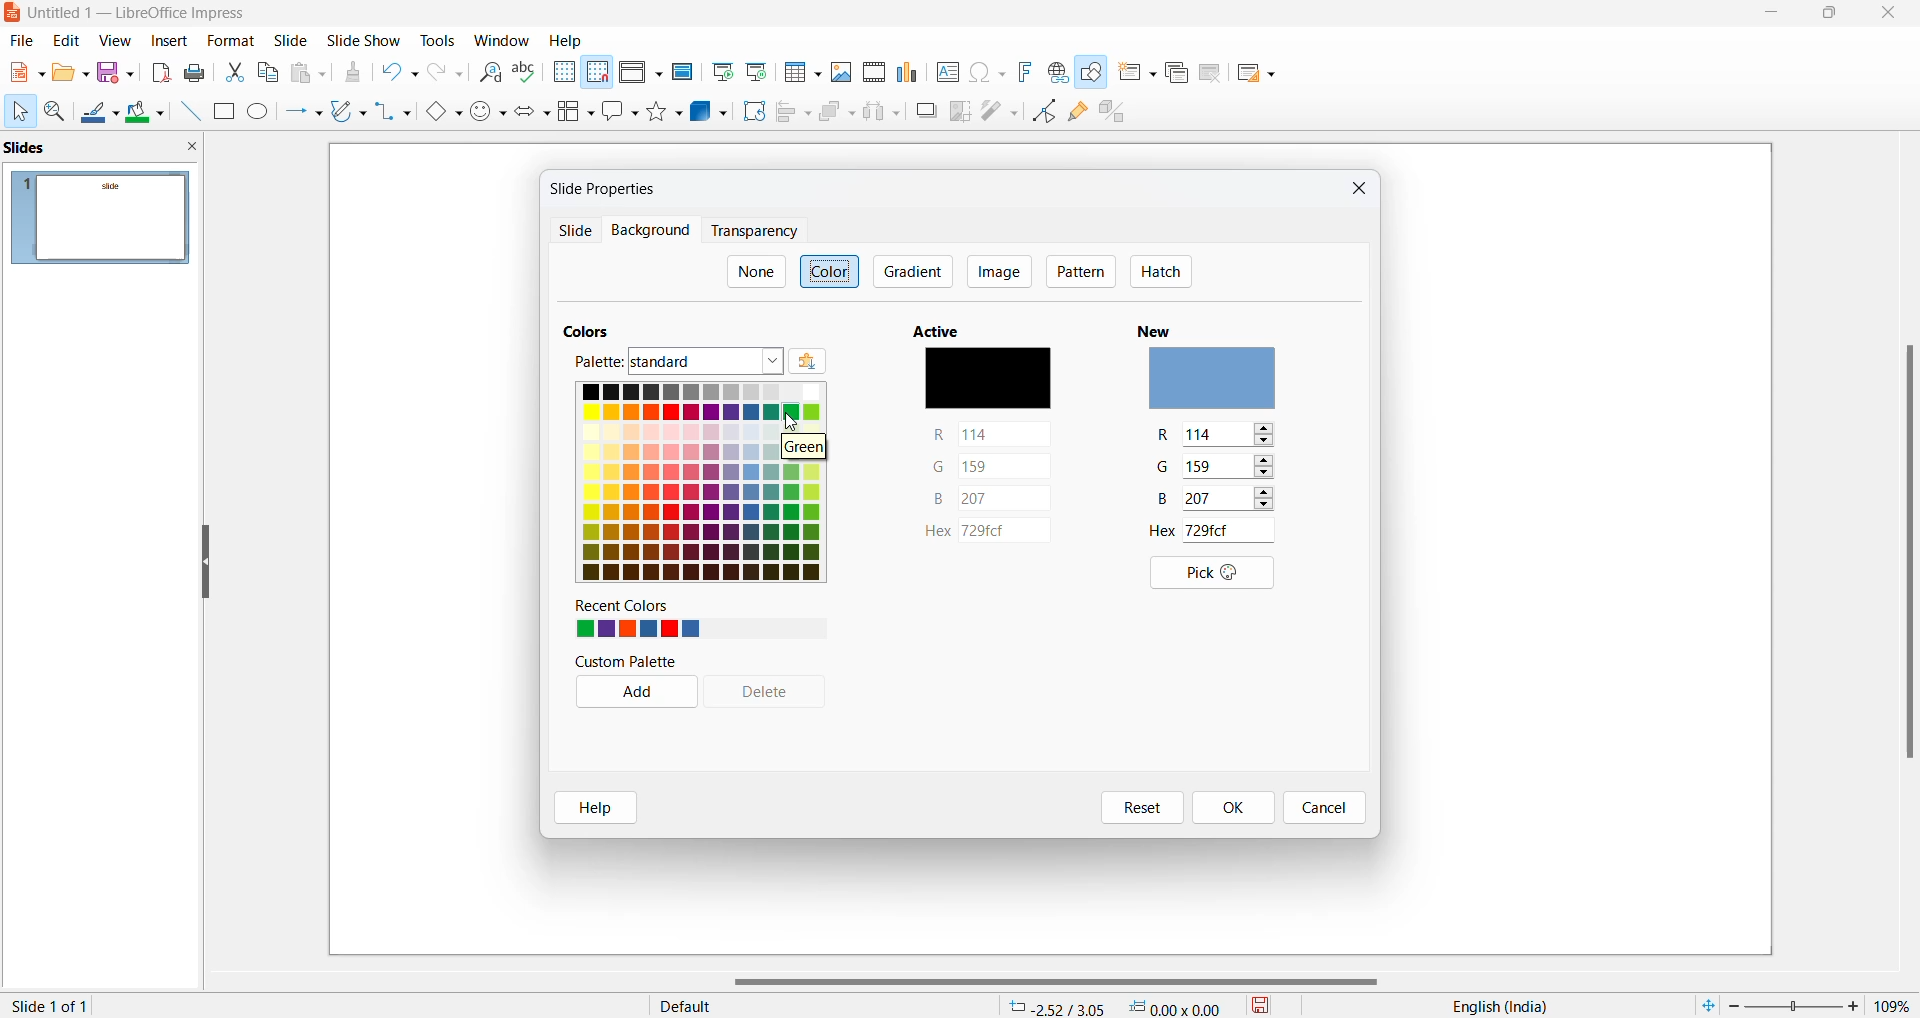 This screenshot has height=1018, width=1920. I want to click on increment and decrement, so click(1264, 435).